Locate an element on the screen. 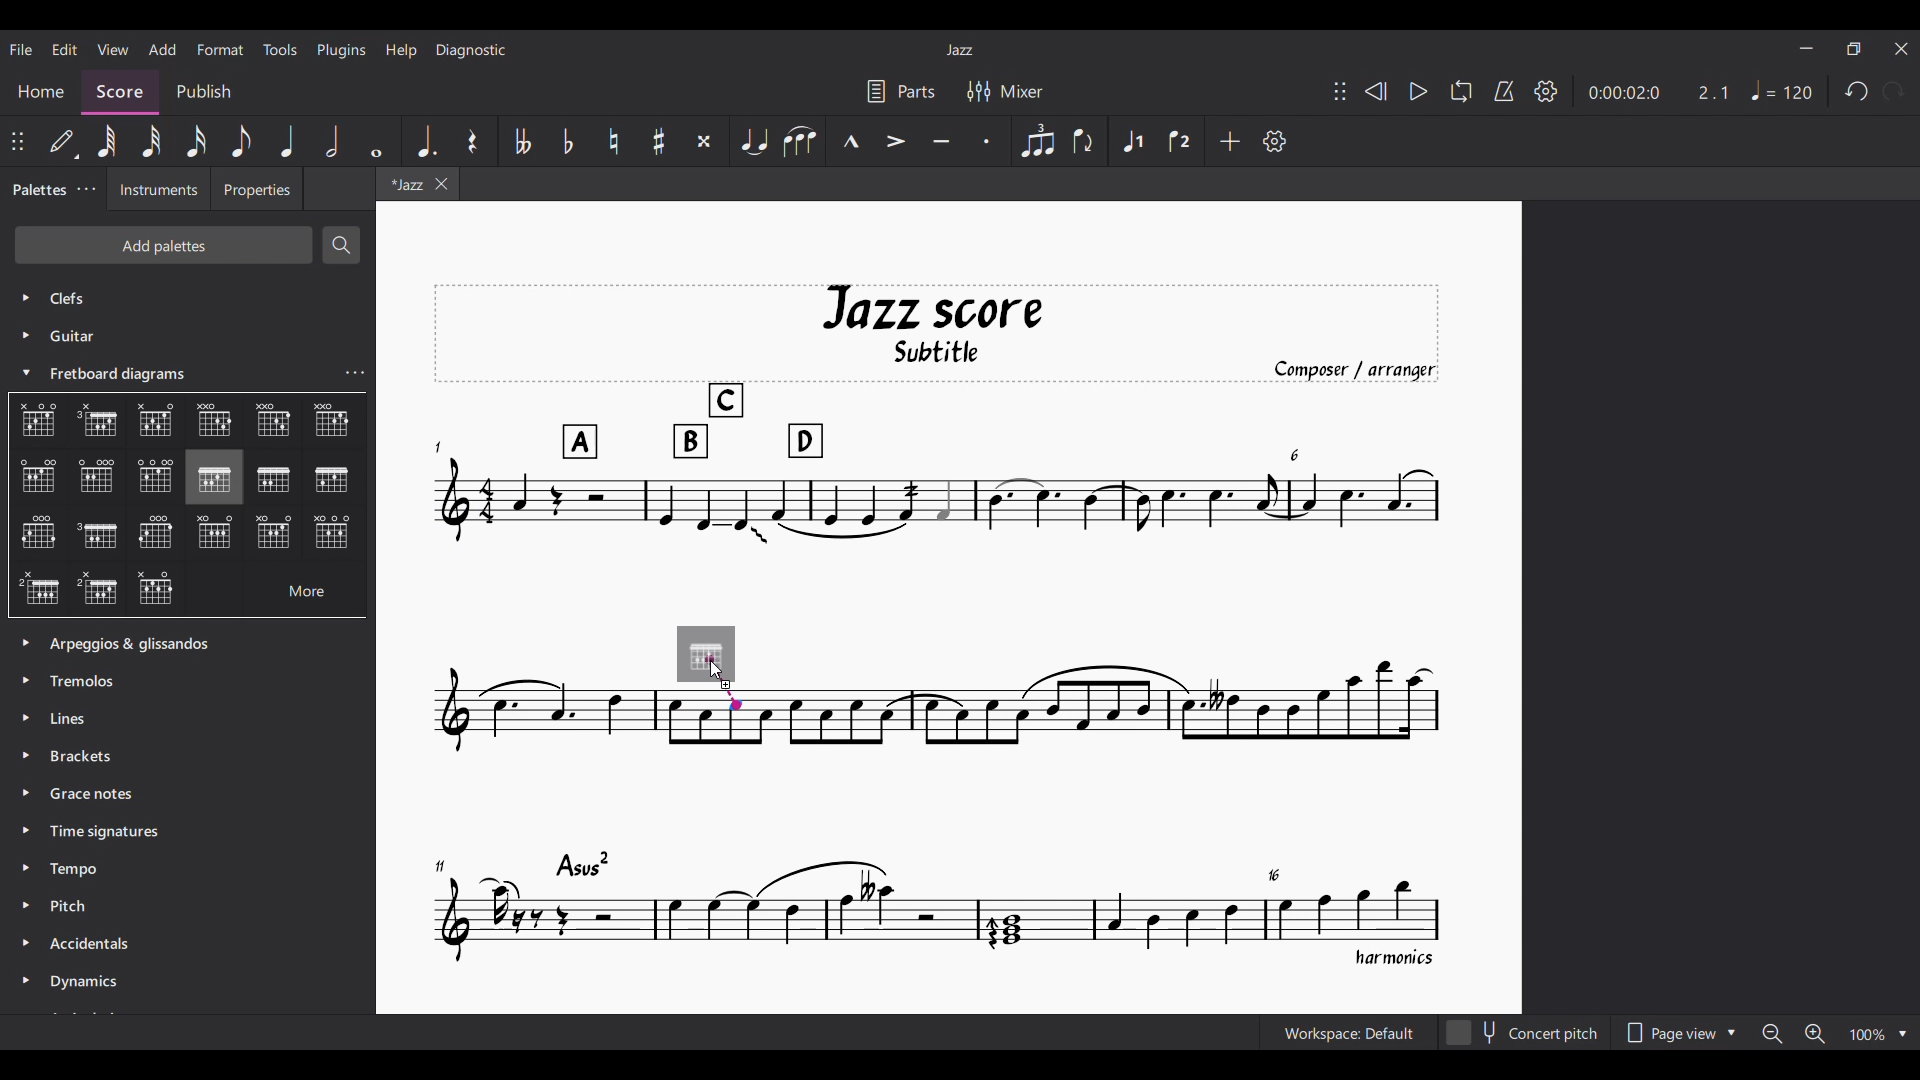 The width and height of the screenshot is (1920, 1080). Format menu is located at coordinates (220, 50).